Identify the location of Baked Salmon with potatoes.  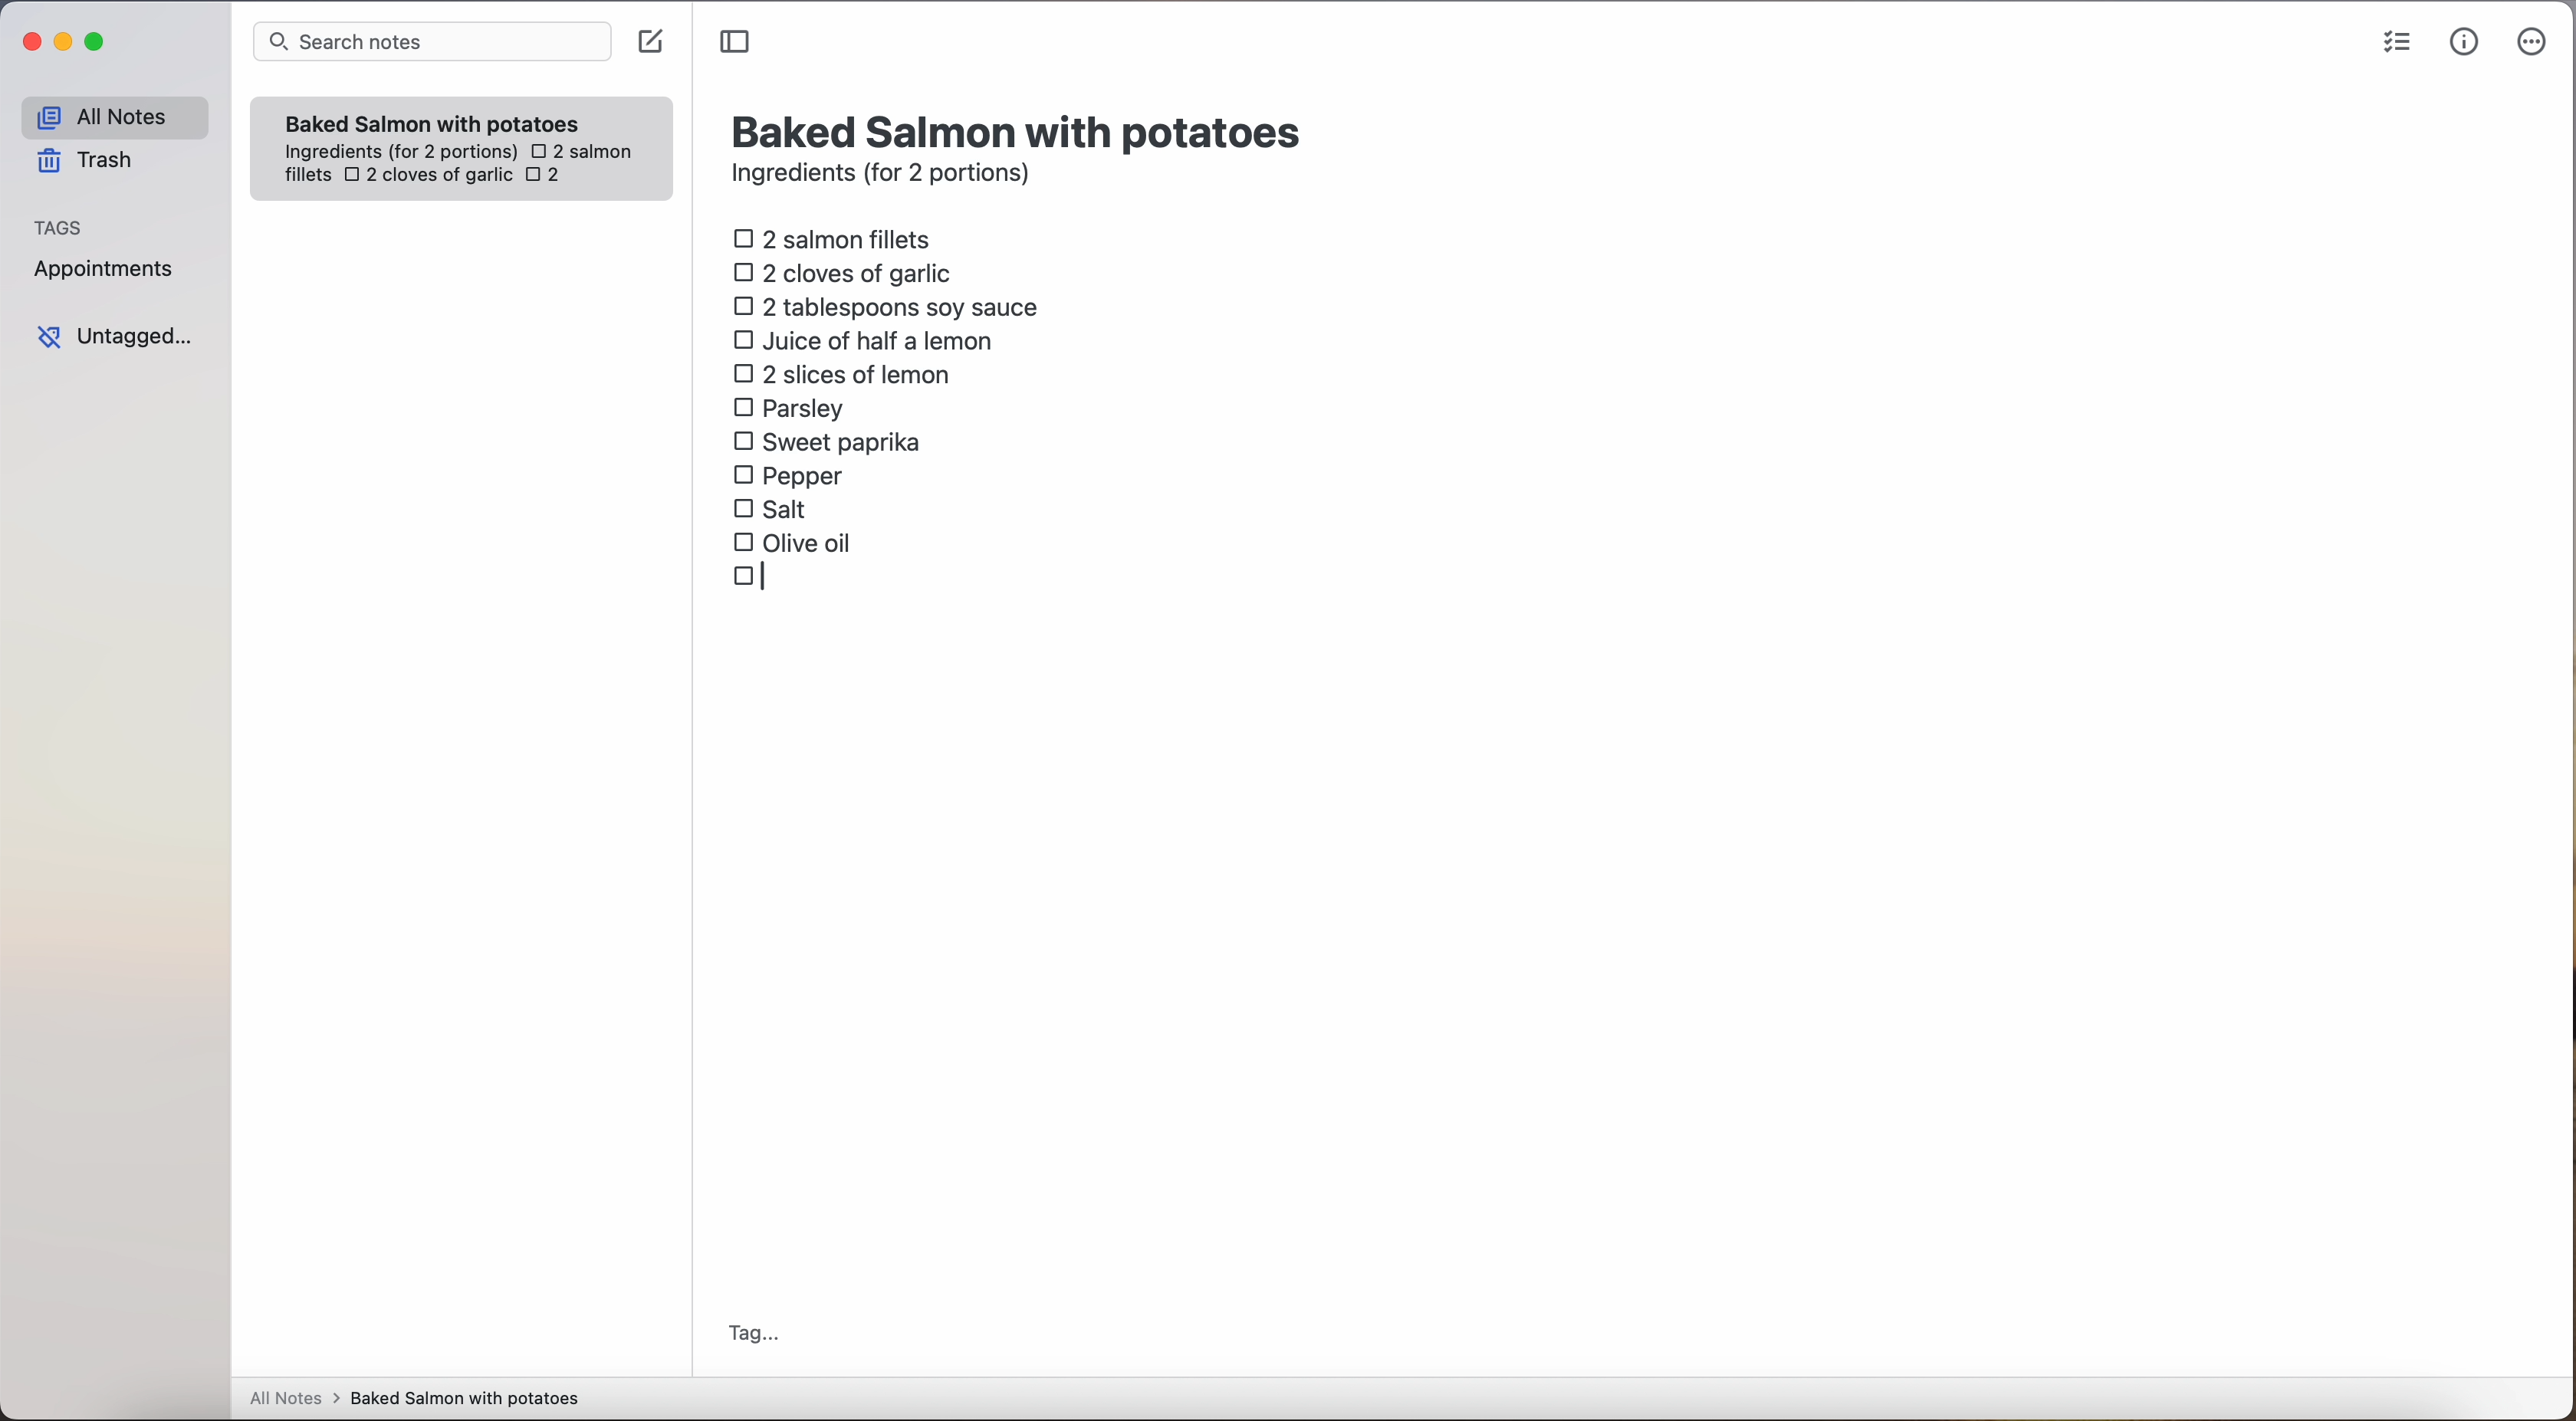
(433, 119).